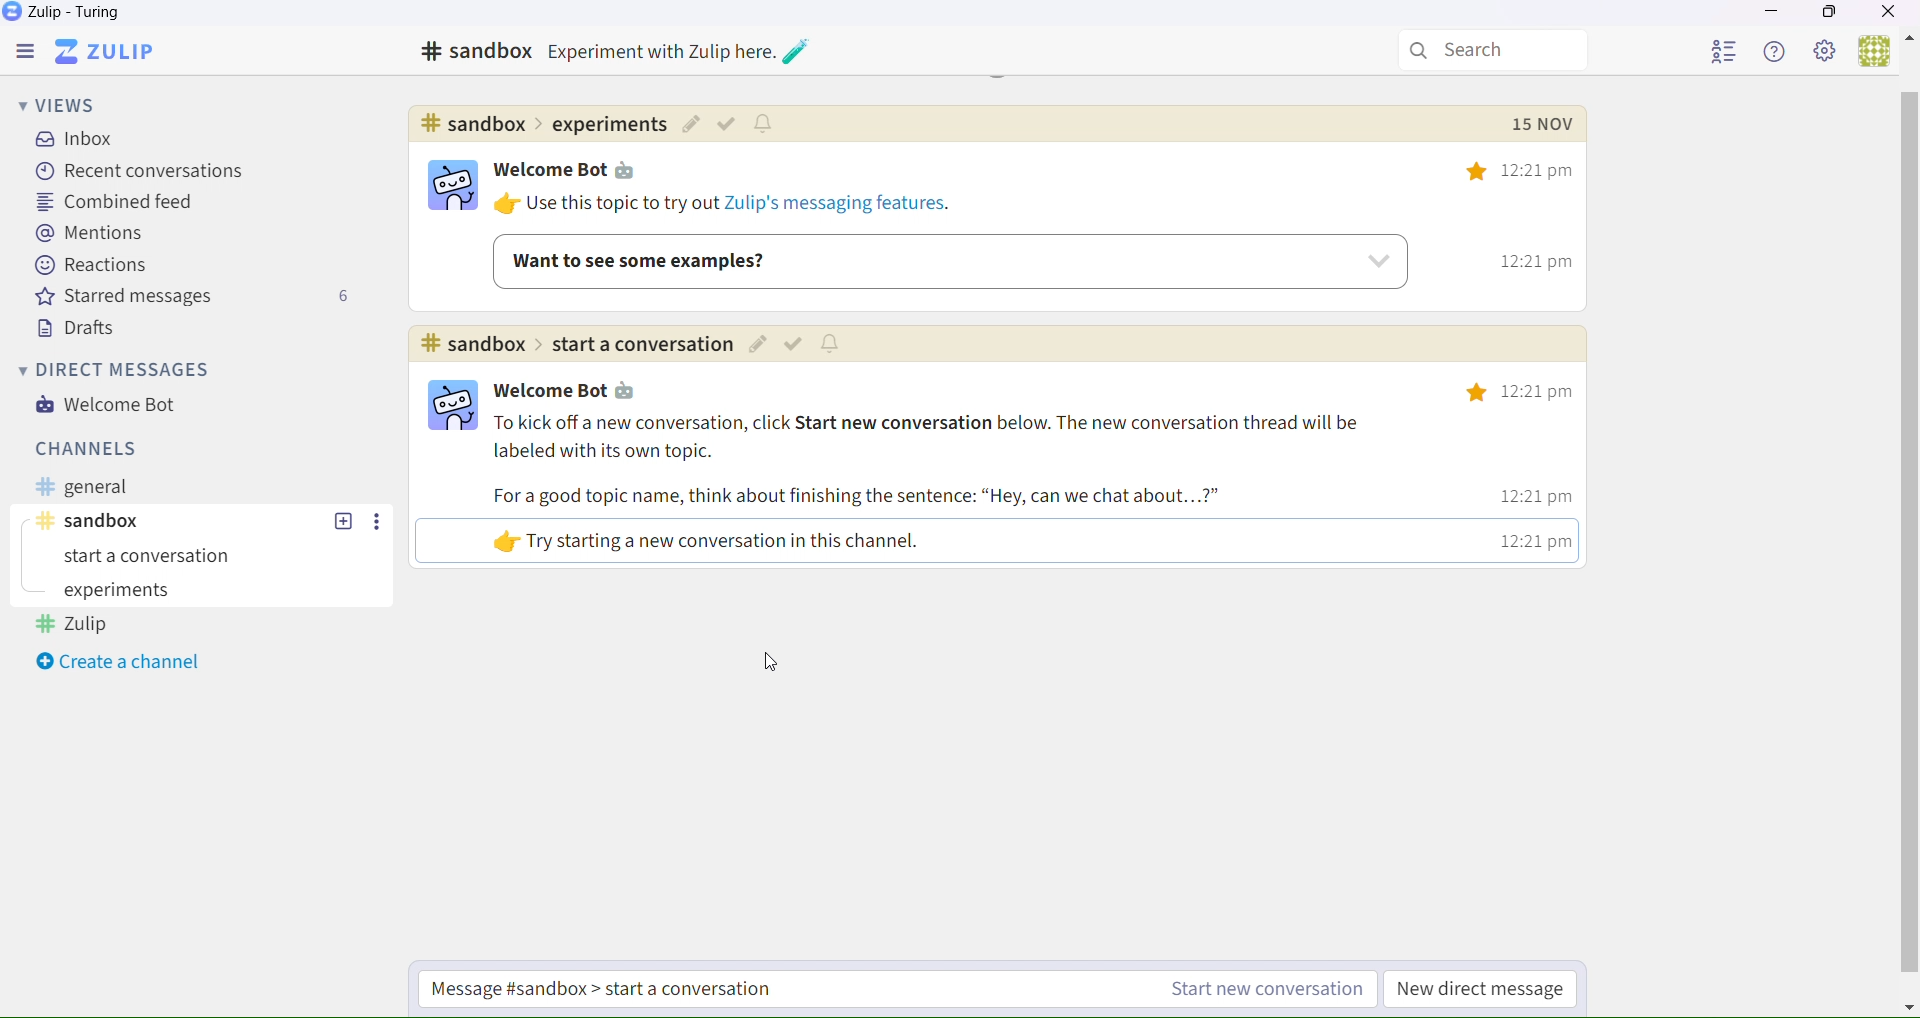  I want to click on Minimize, so click(1771, 15).